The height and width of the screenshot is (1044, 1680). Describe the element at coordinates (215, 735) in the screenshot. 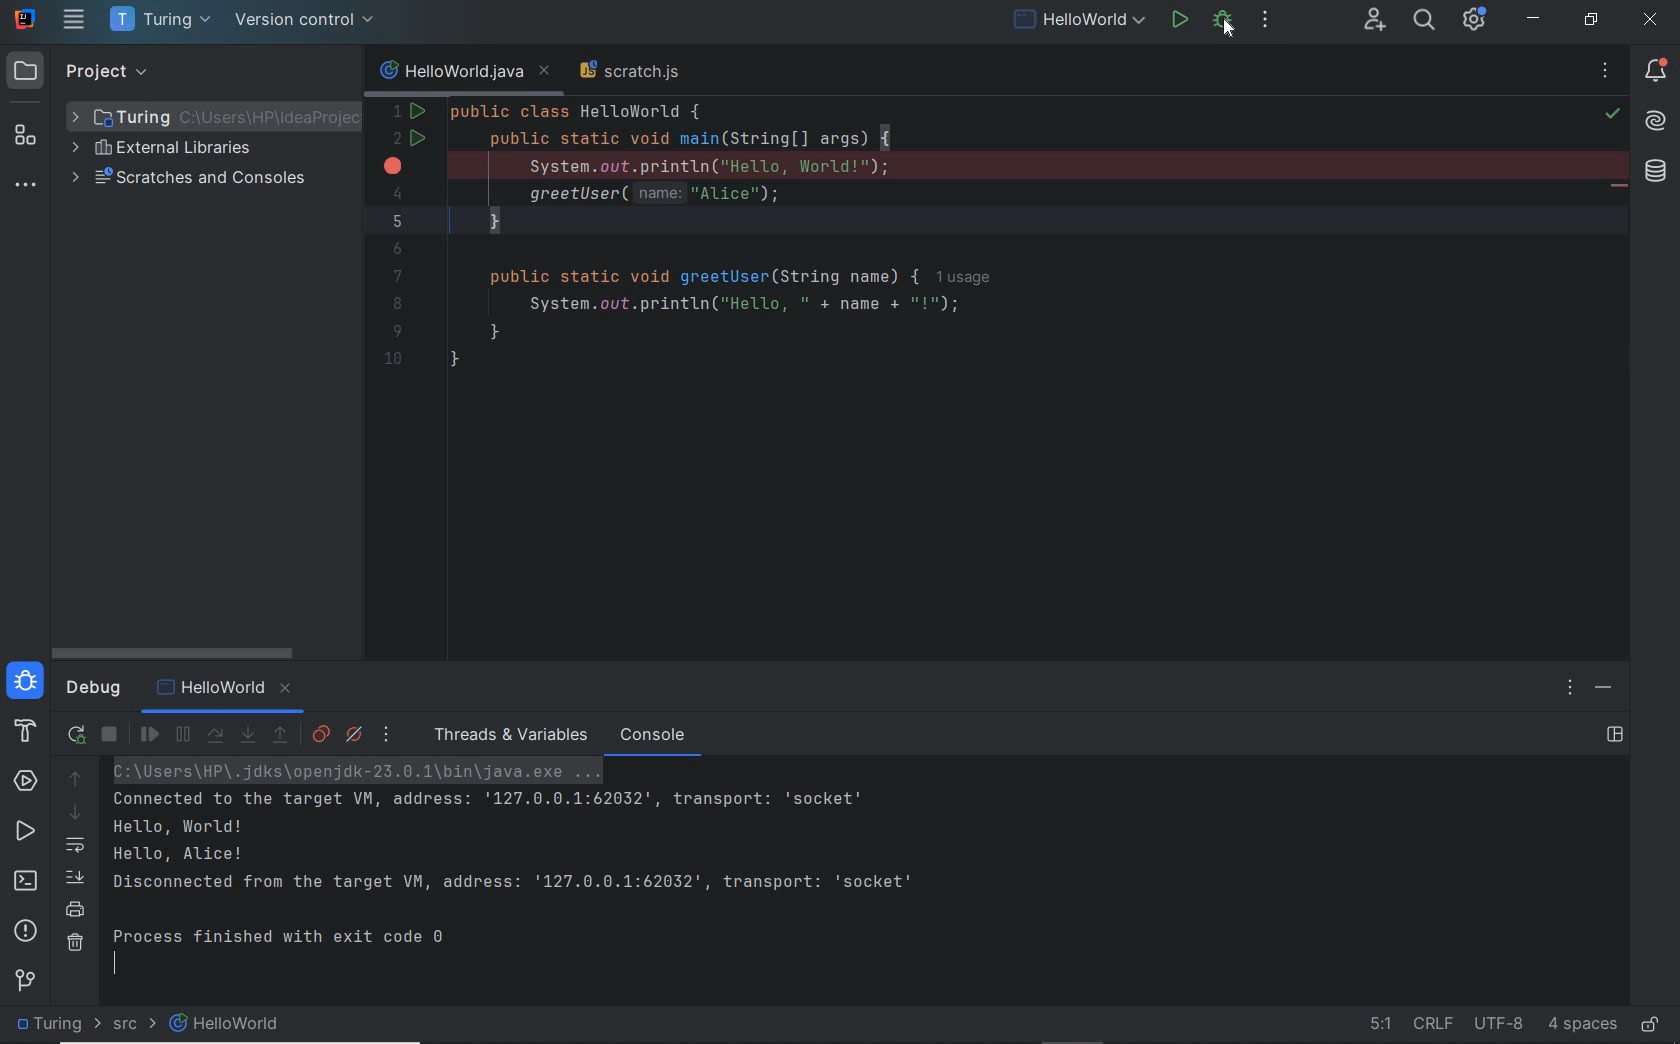

I see `step over` at that location.